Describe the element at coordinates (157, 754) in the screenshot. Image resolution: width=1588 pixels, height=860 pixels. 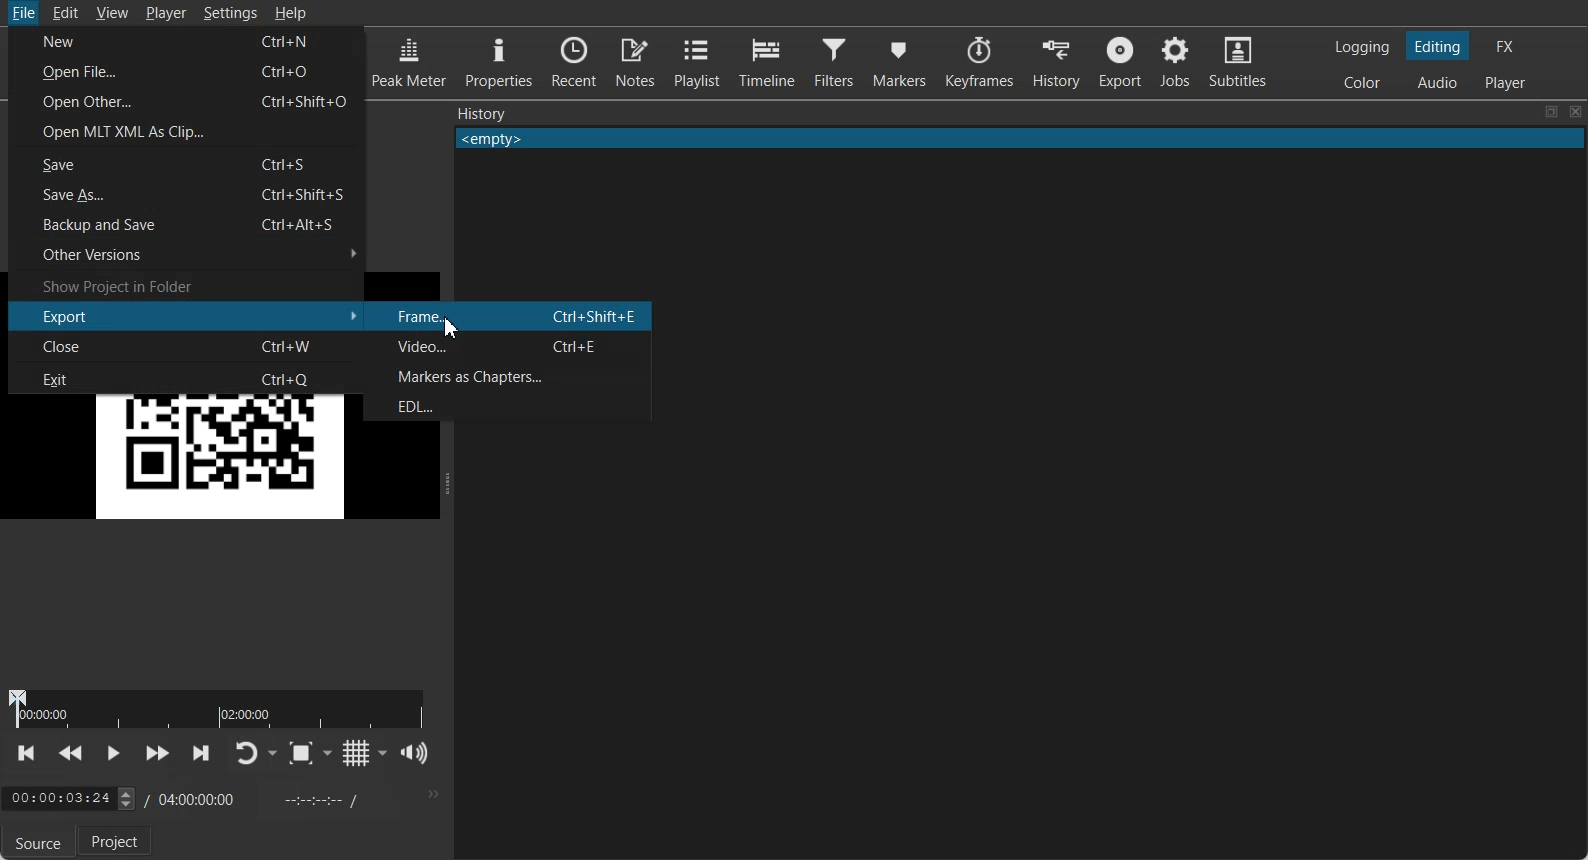
I see `Play Quickly Forward` at that location.